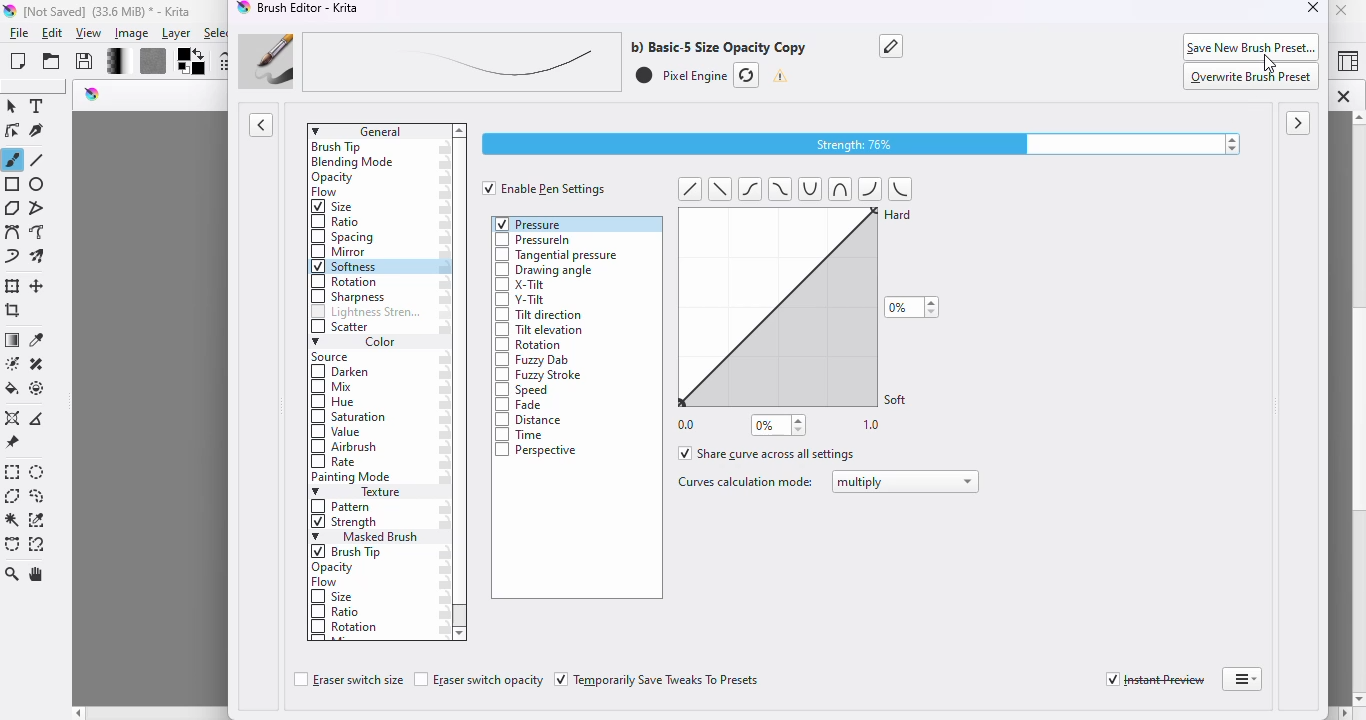 The width and height of the screenshot is (1366, 720). Describe the element at coordinates (350, 552) in the screenshot. I see `brush tip` at that location.